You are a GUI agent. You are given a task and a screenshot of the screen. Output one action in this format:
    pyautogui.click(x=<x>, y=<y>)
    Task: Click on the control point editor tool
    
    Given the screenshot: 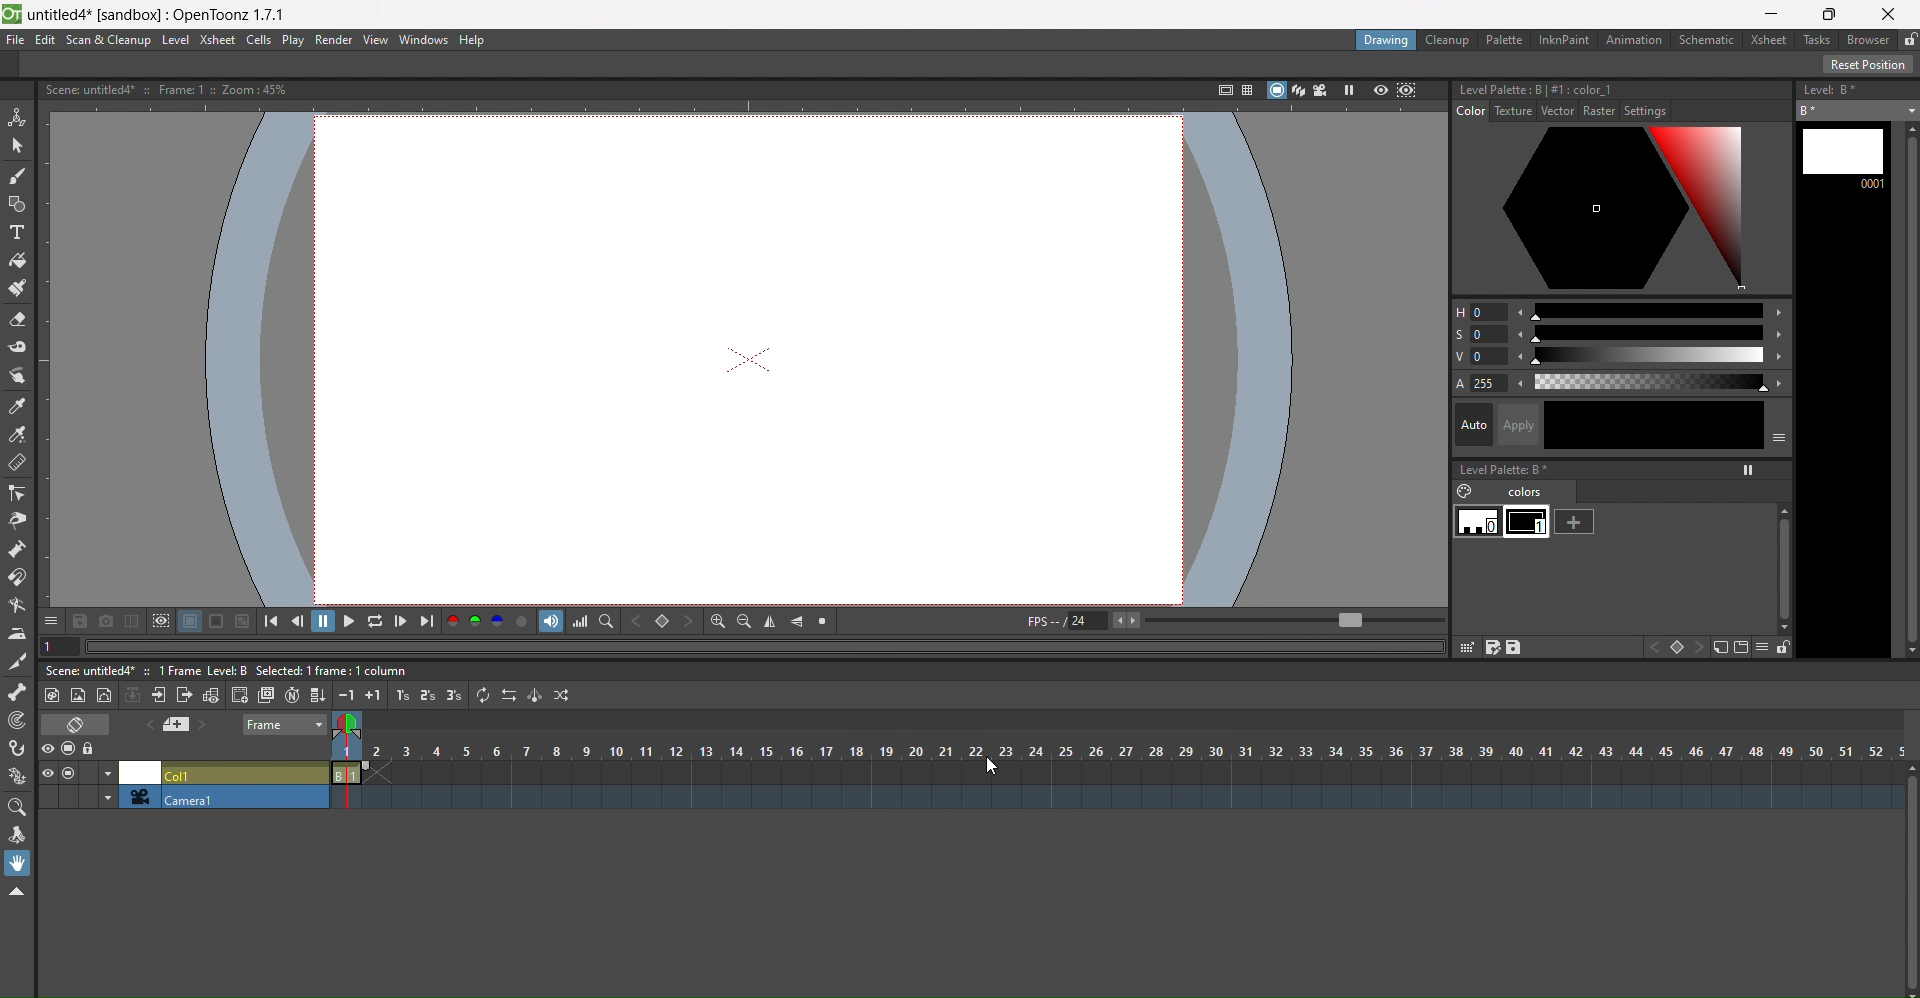 What is the action you would take?
    pyautogui.click(x=16, y=493)
    